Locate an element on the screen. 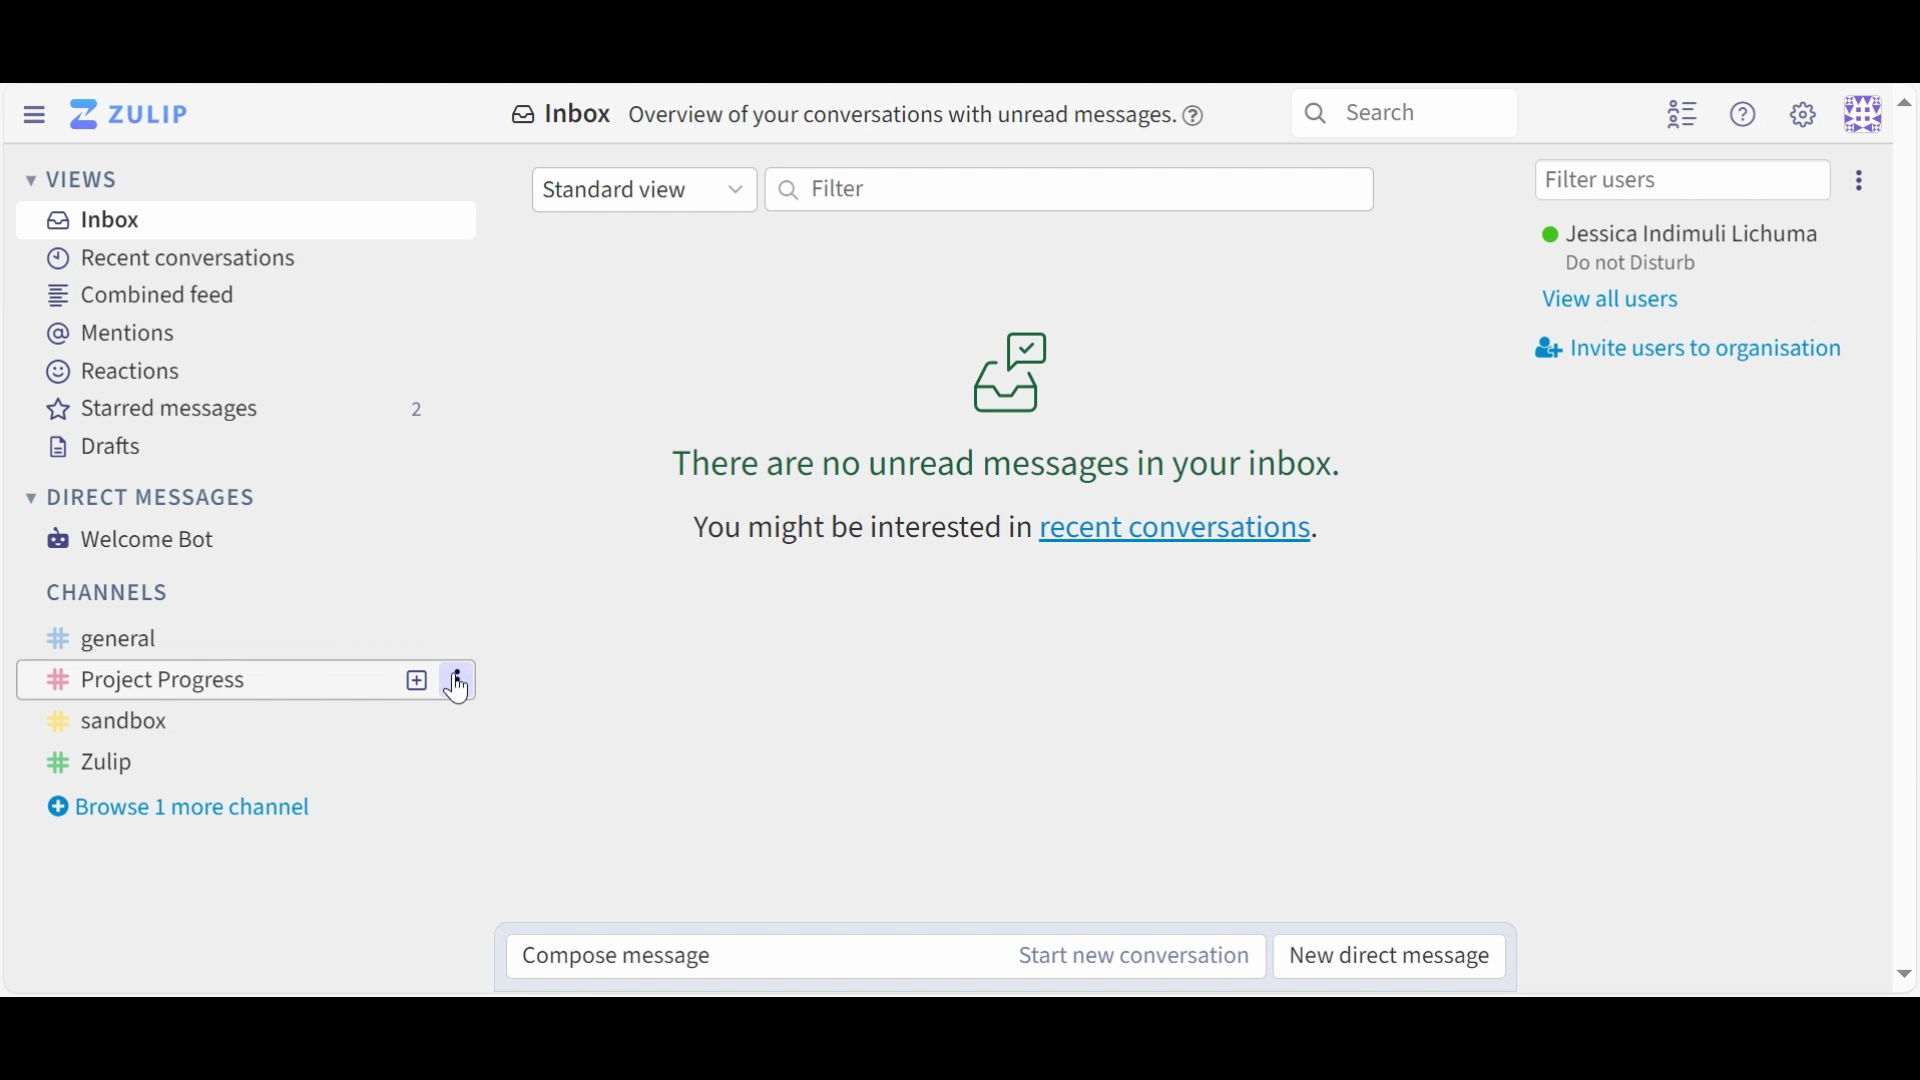 This screenshot has height=1080, width=1920. Personal menu is located at coordinates (1876, 113).